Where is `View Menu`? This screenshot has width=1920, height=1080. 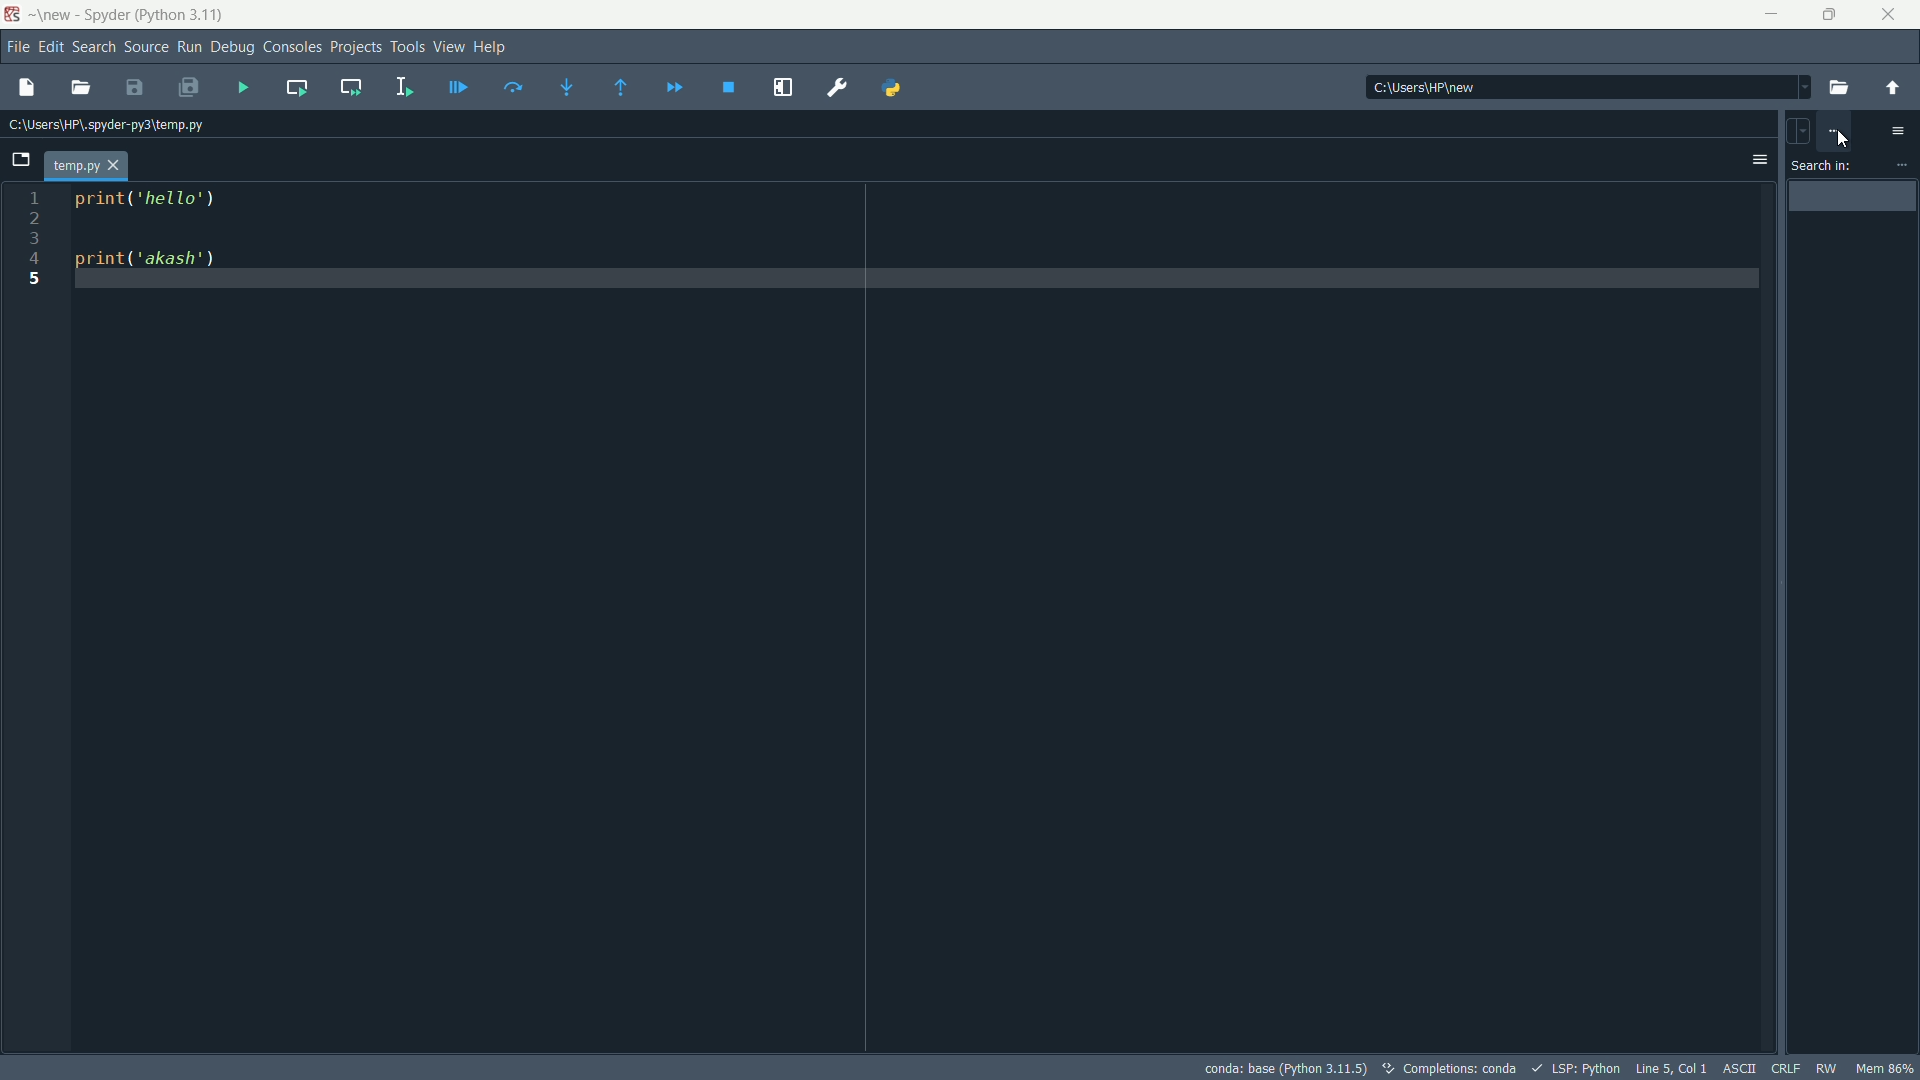
View Menu is located at coordinates (446, 46).